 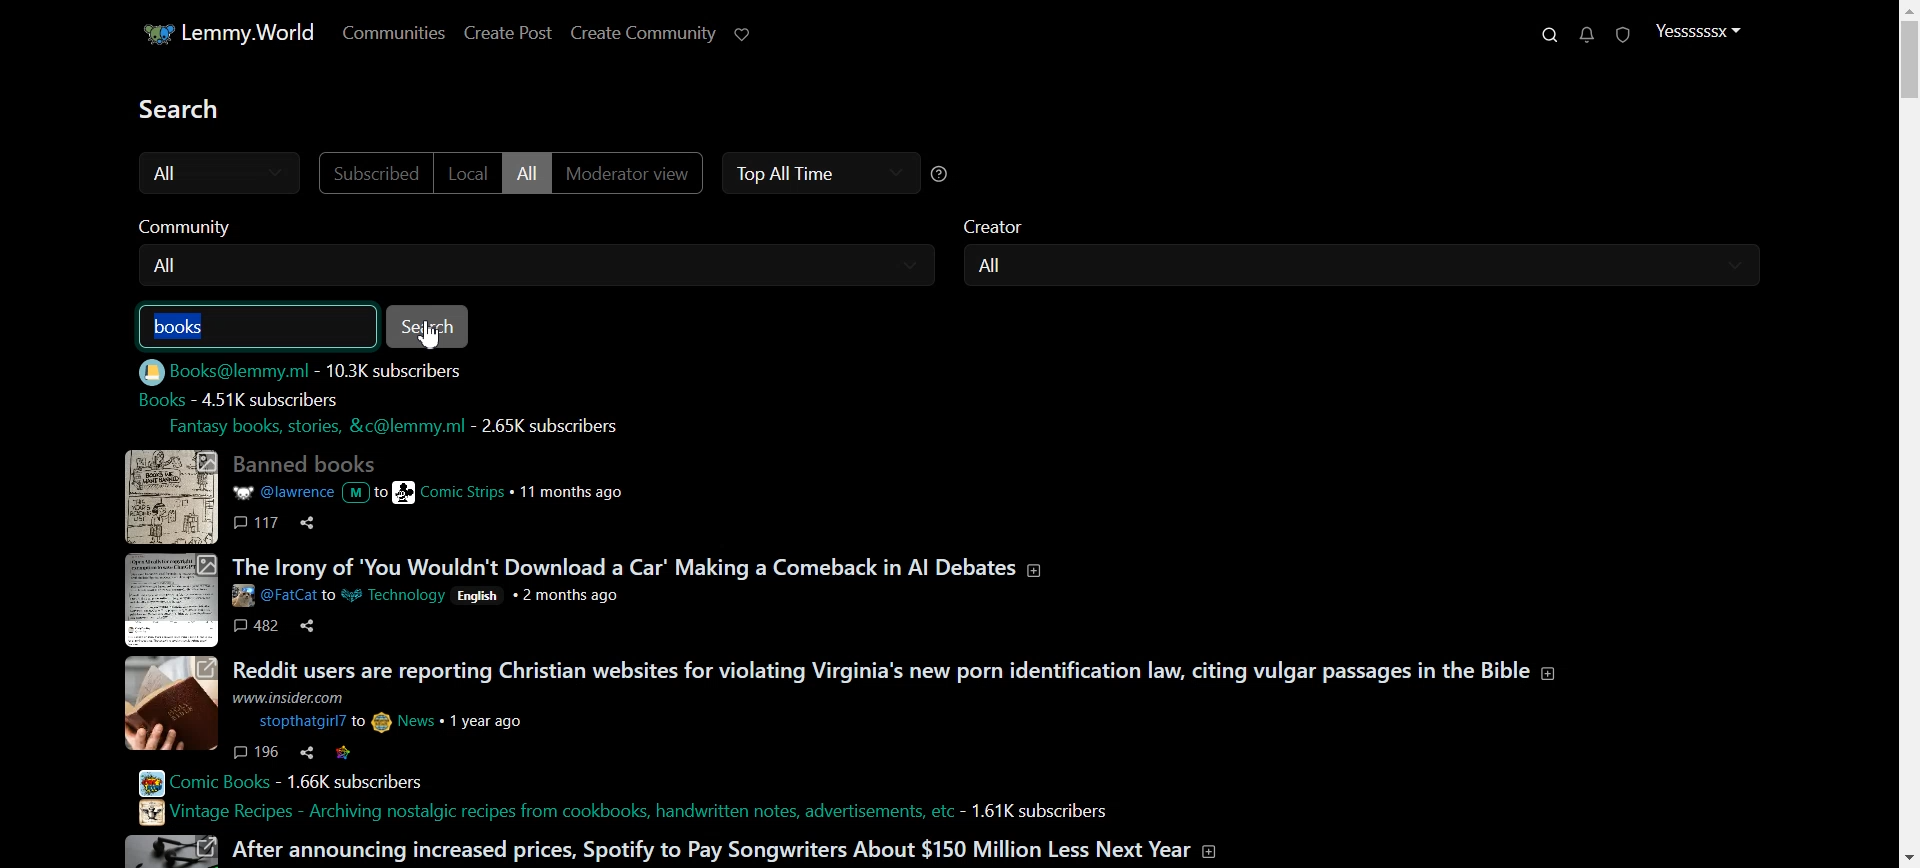 I want to click on creator, so click(x=1010, y=225).